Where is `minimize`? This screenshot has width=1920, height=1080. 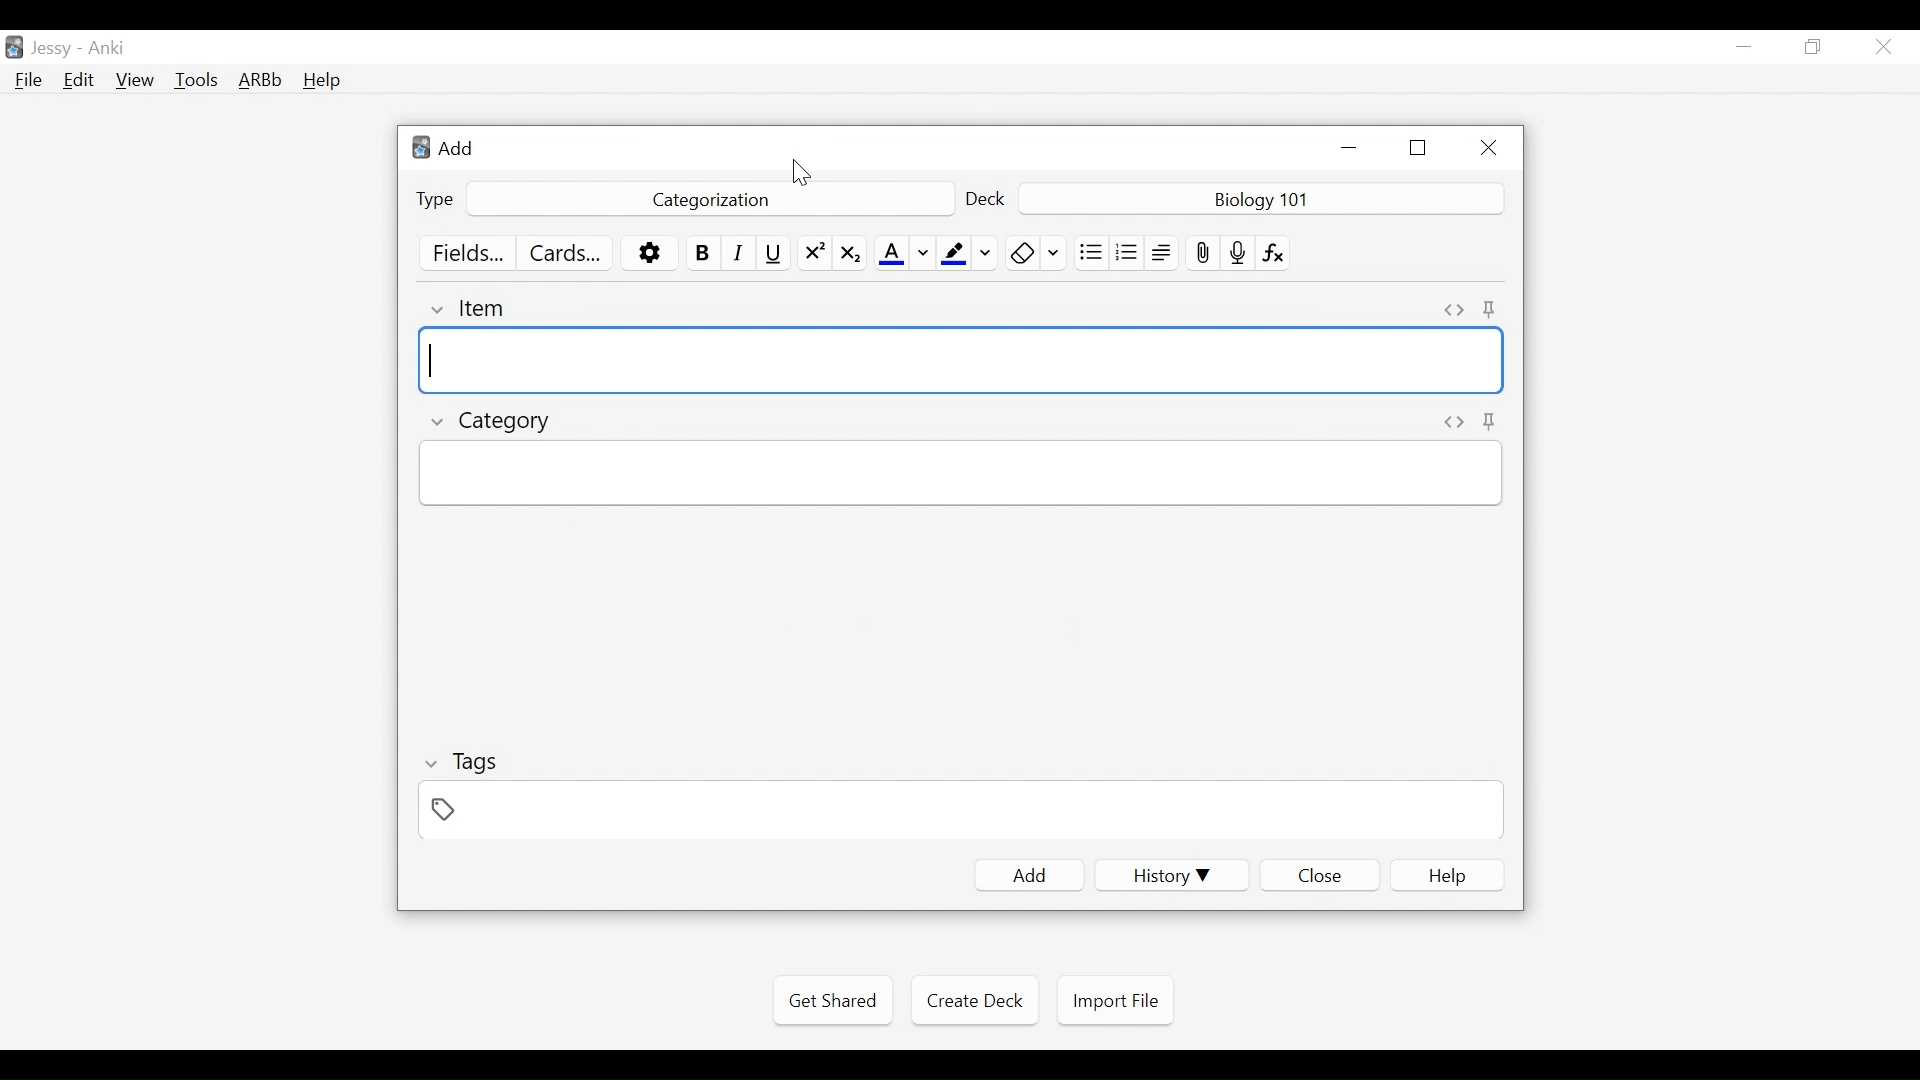
minimize is located at coordinates (1743, 48).